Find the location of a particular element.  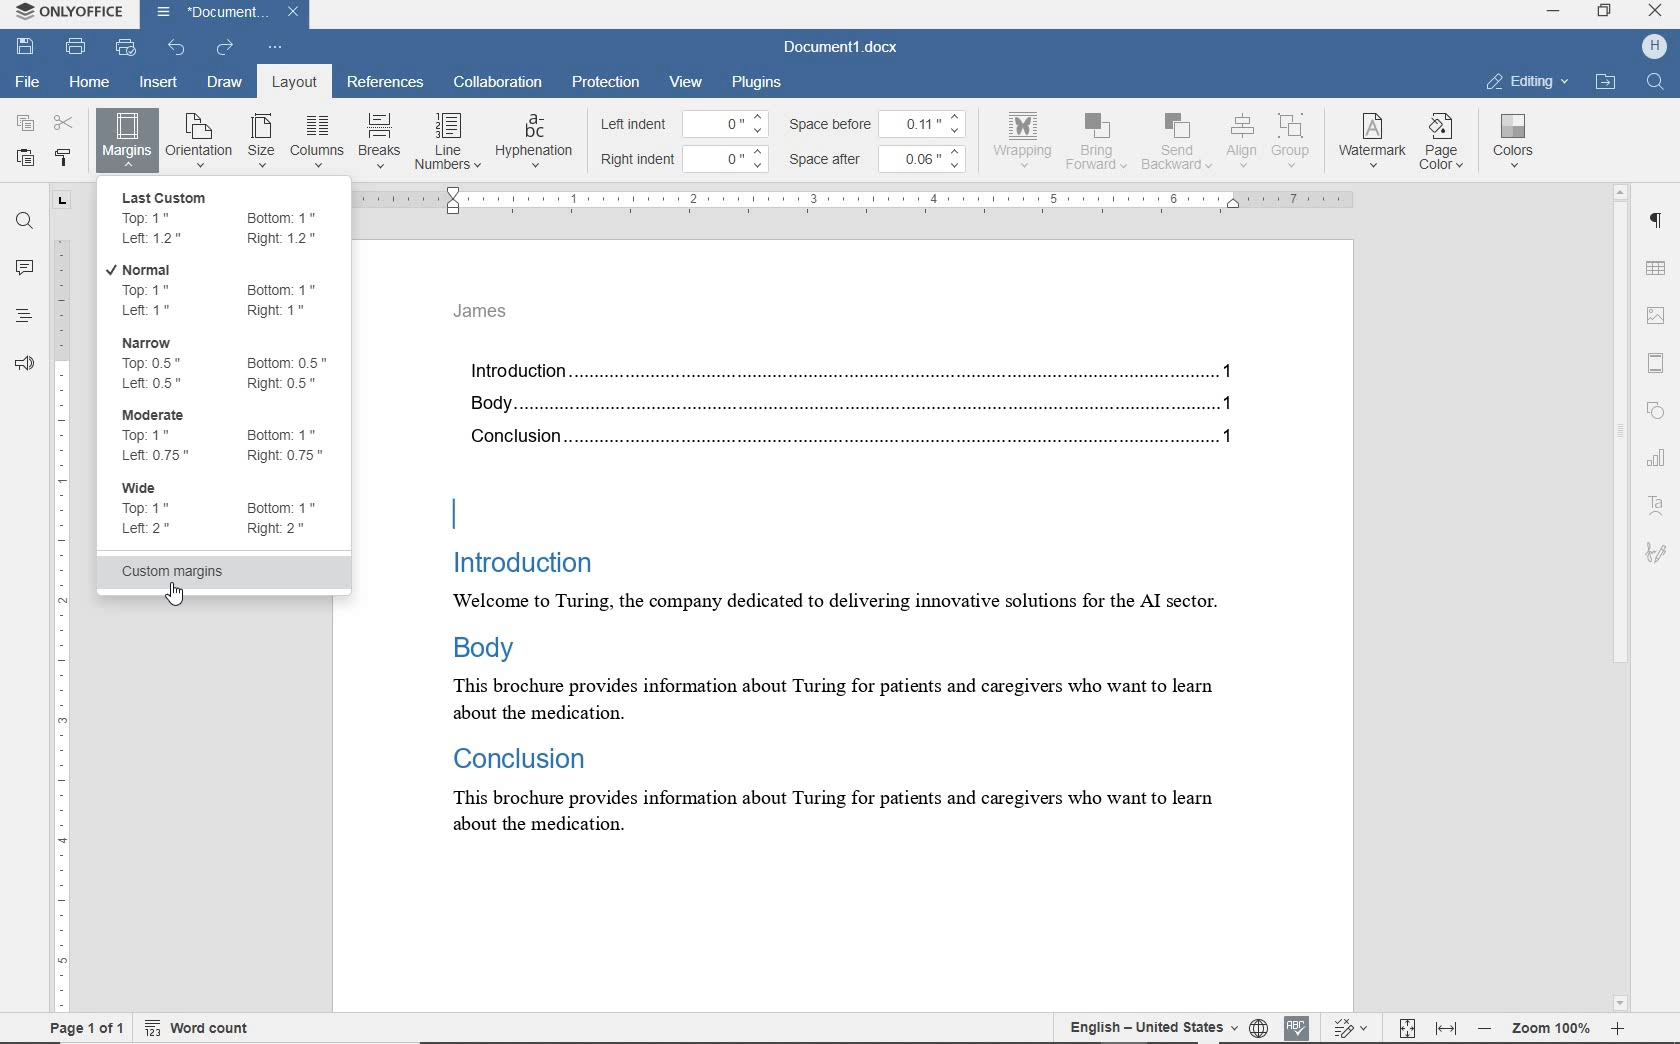

file is located at coordinates (29, 79).